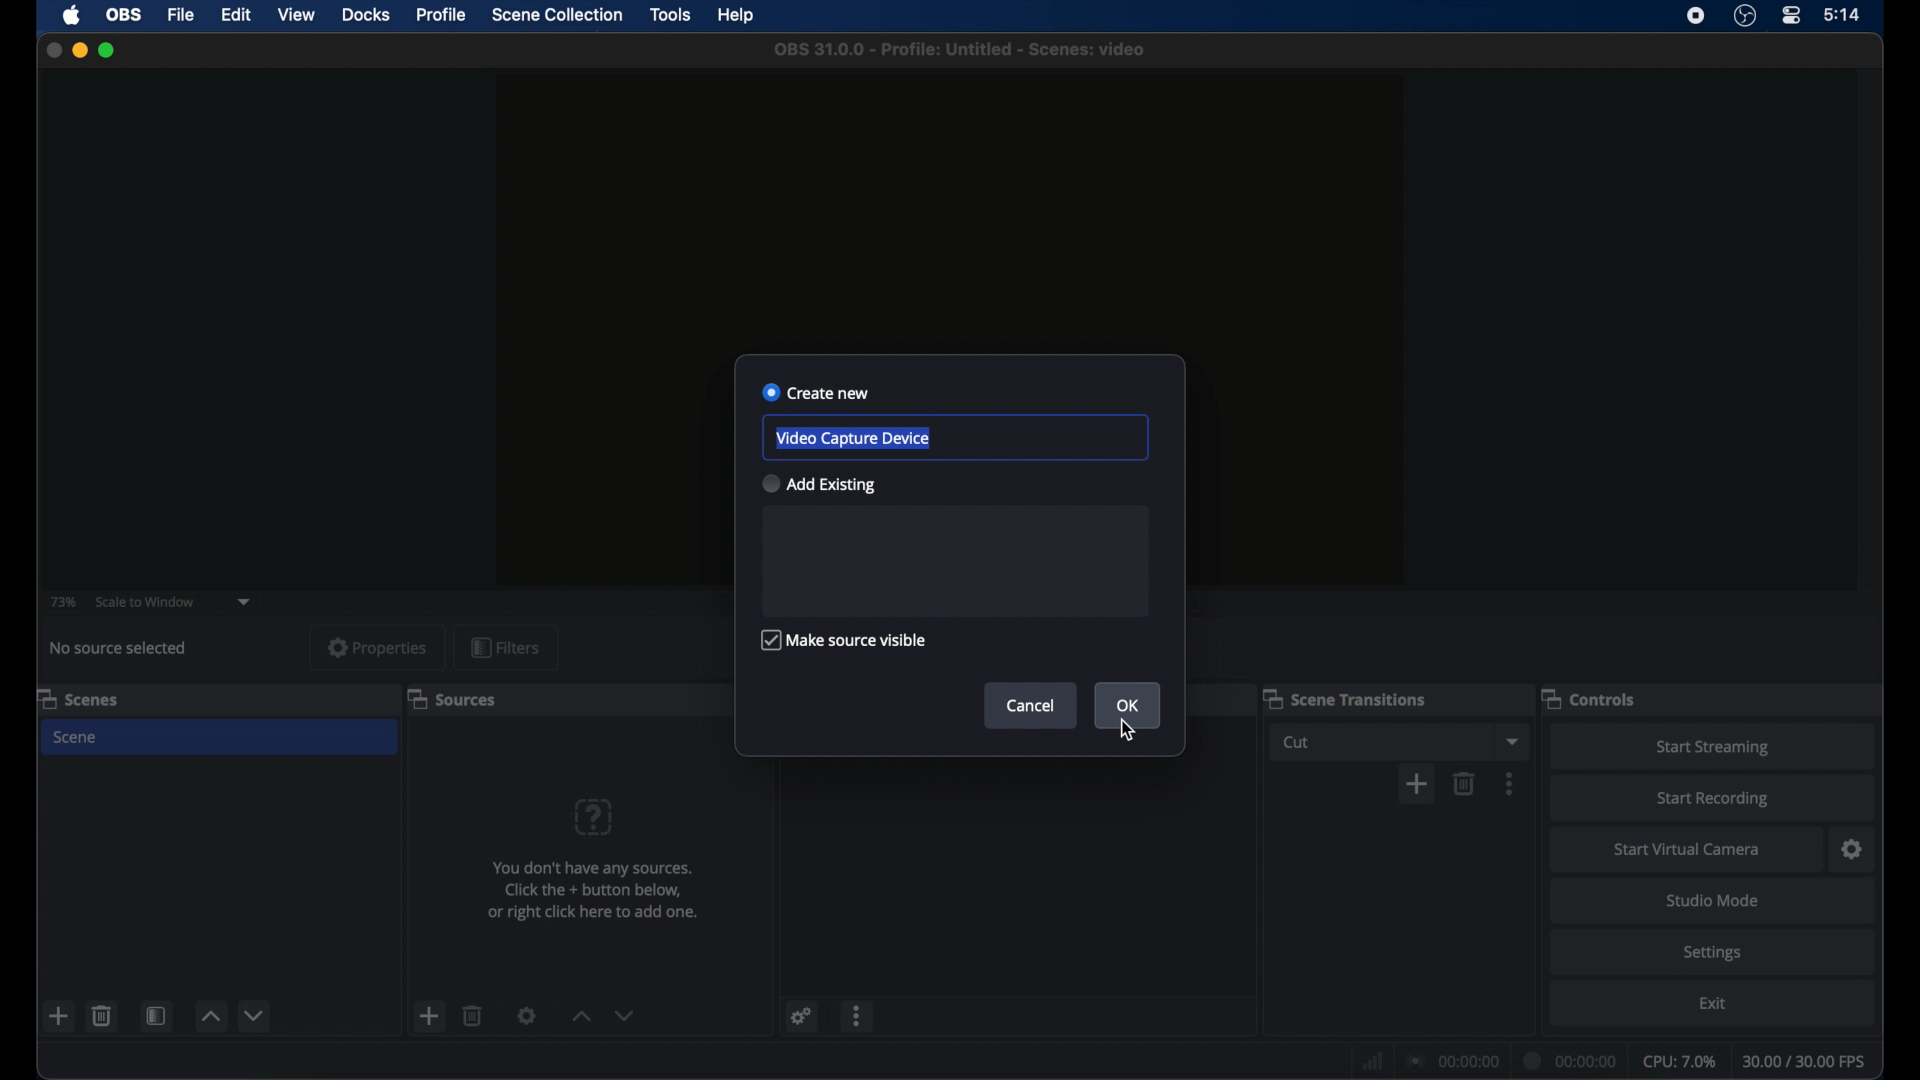  Describe the element at coordinates (1129, 705) in the screenshot. I see `ok` at that location.